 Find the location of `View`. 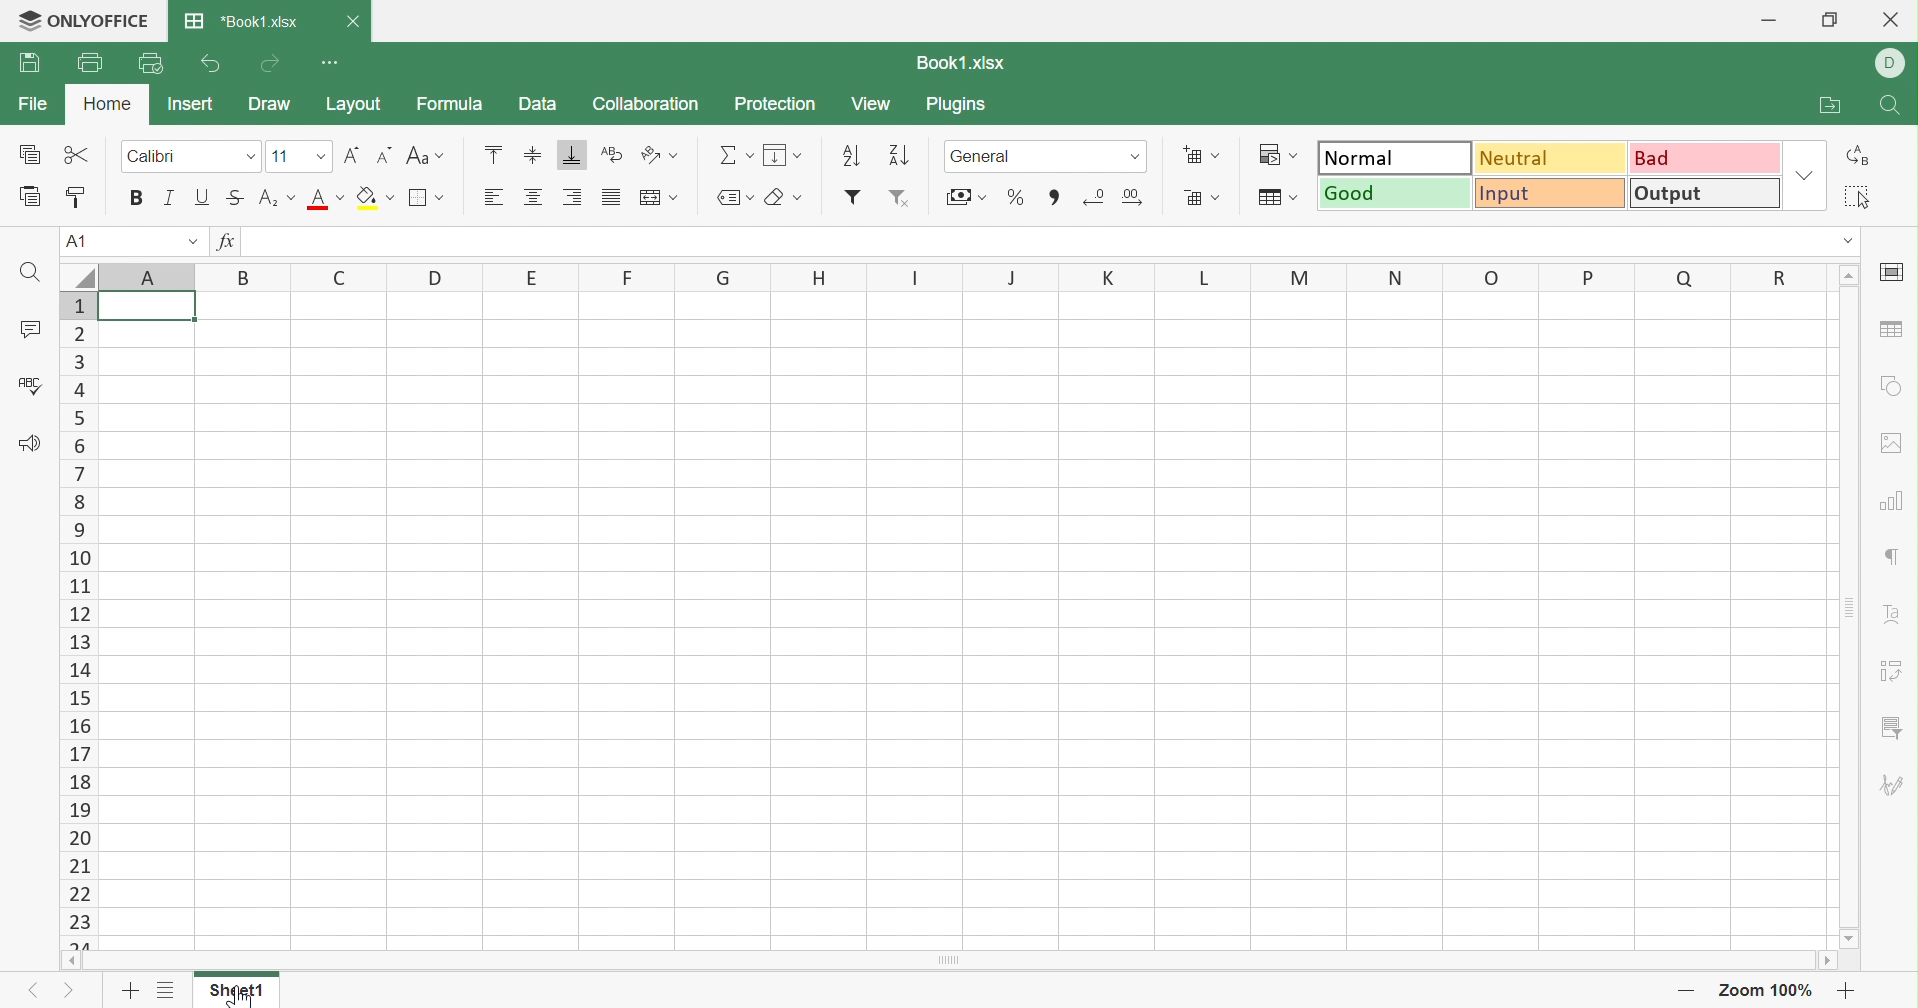

View is located at coordinates (872, 103).